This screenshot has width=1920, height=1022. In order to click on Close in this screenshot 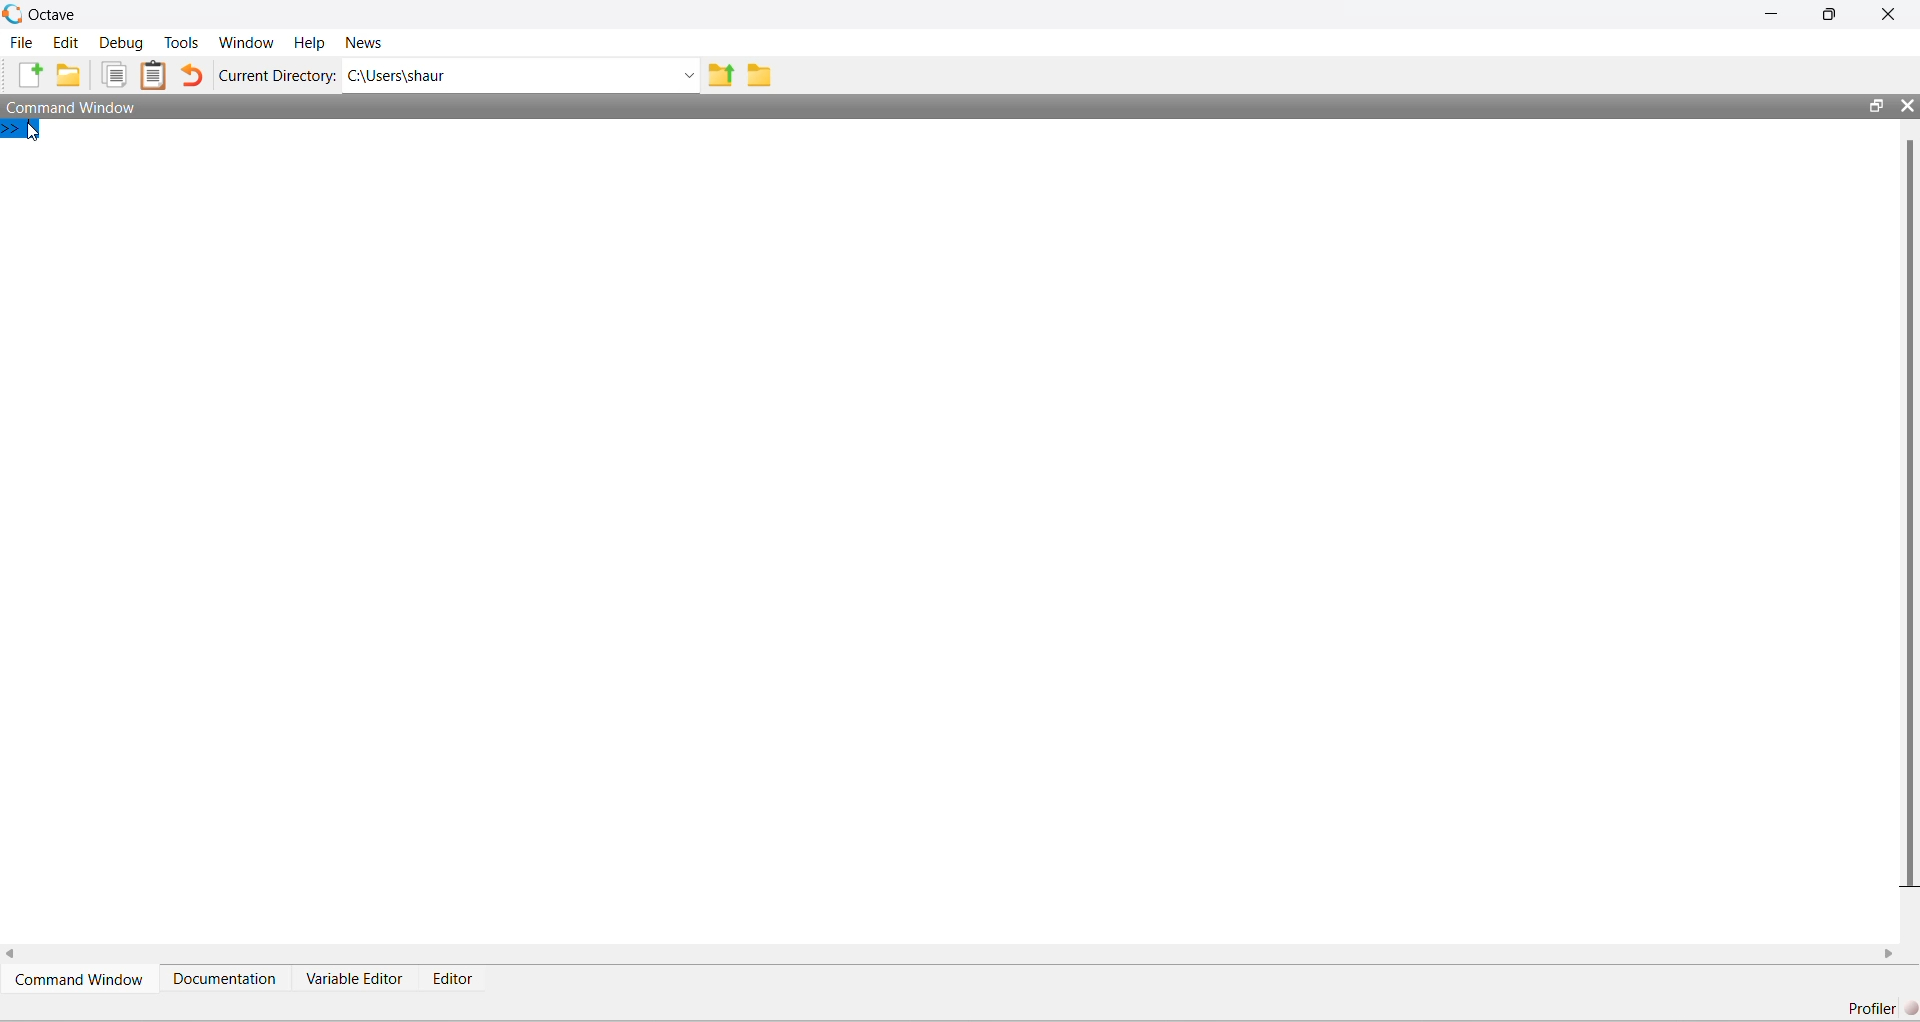, I will do `click(1889, 15)`.